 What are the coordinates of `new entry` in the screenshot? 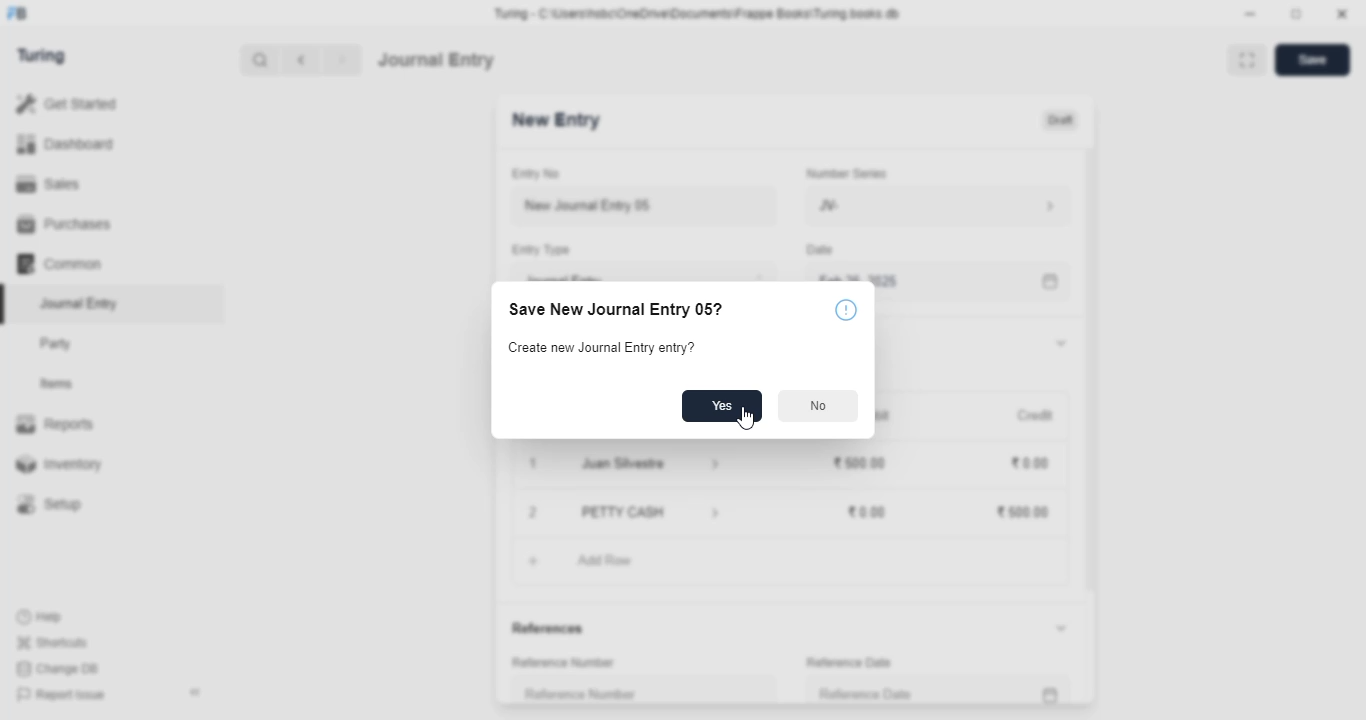 It's located at (555, 120).